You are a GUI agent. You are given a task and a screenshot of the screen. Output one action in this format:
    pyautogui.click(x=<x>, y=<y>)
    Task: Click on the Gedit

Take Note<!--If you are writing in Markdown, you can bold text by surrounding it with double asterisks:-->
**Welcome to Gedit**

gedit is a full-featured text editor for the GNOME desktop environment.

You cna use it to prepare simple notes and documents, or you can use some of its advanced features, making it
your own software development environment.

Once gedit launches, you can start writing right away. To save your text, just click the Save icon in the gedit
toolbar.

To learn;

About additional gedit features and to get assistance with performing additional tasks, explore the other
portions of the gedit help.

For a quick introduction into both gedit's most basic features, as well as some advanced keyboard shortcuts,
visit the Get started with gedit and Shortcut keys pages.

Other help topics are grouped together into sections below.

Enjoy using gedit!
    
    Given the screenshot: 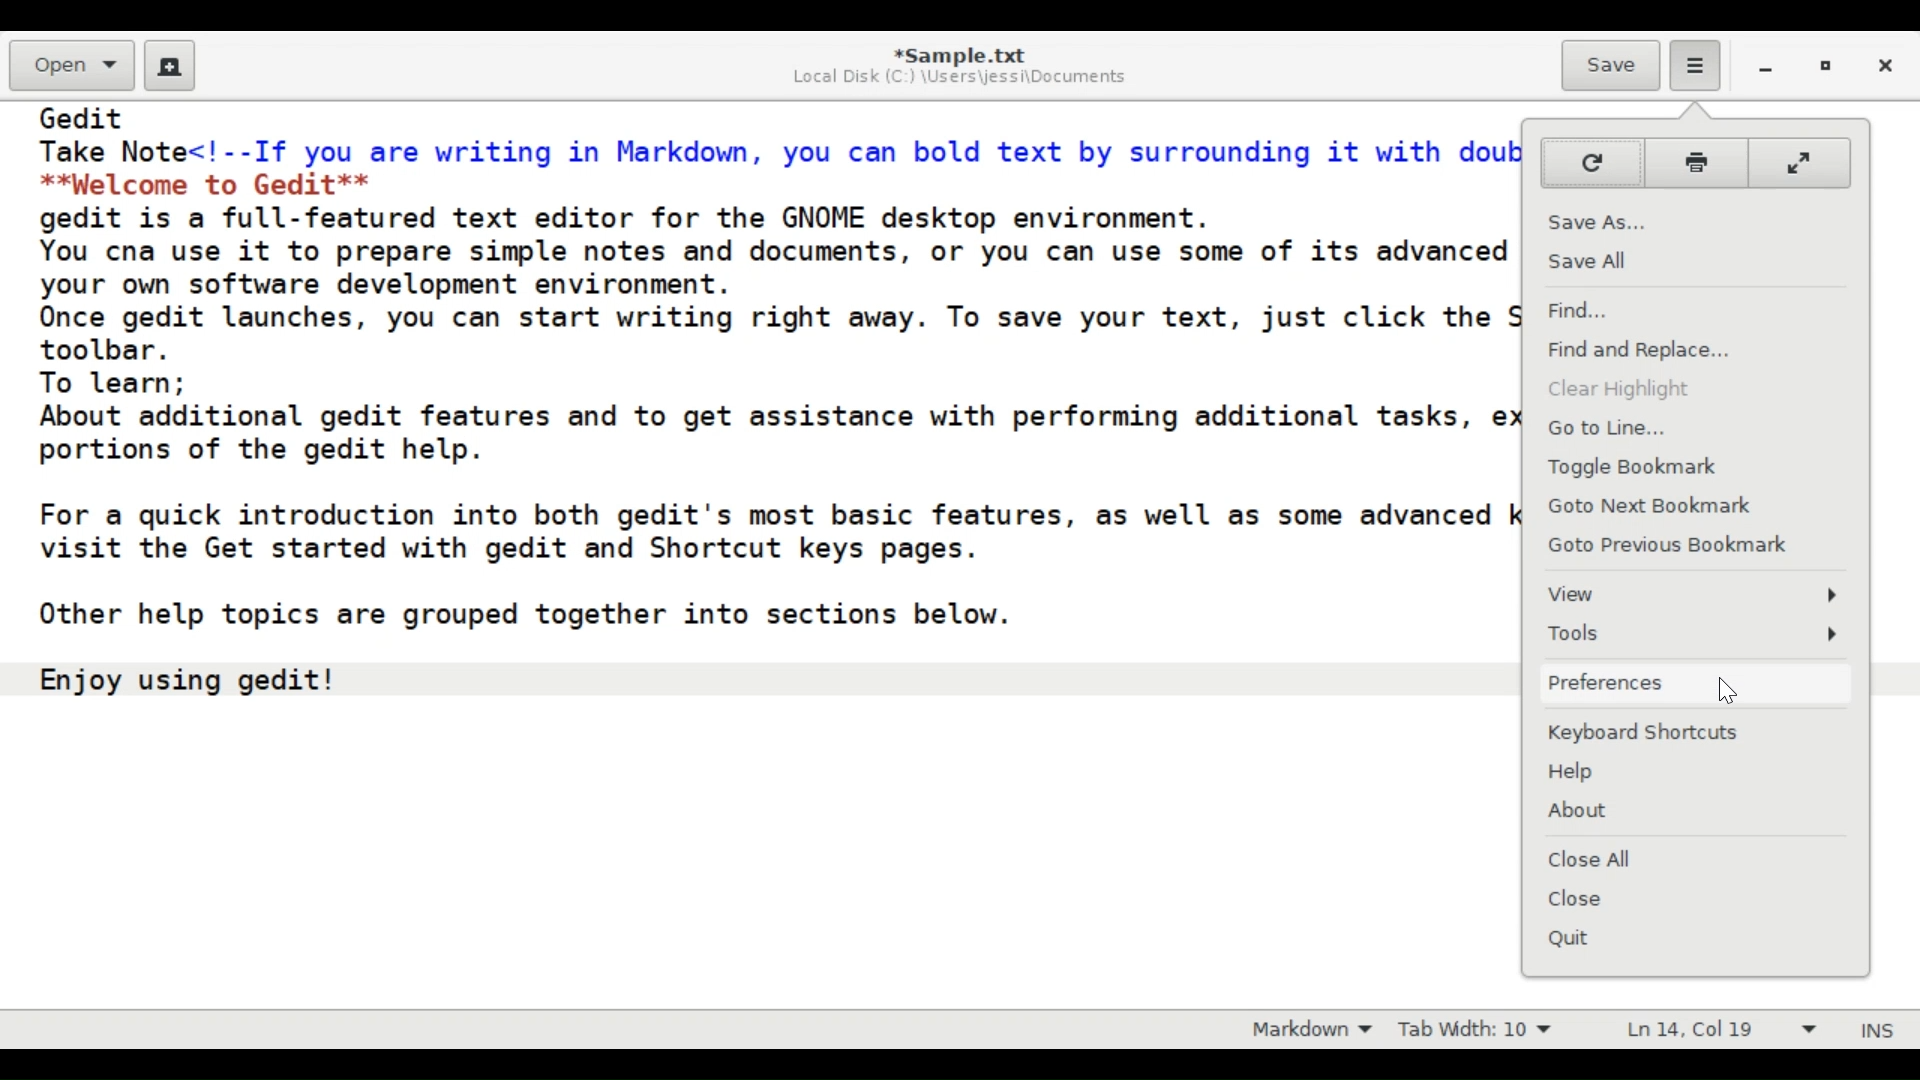 What is the action you would take?
    pyautogui.click(x=761, y=421)
    